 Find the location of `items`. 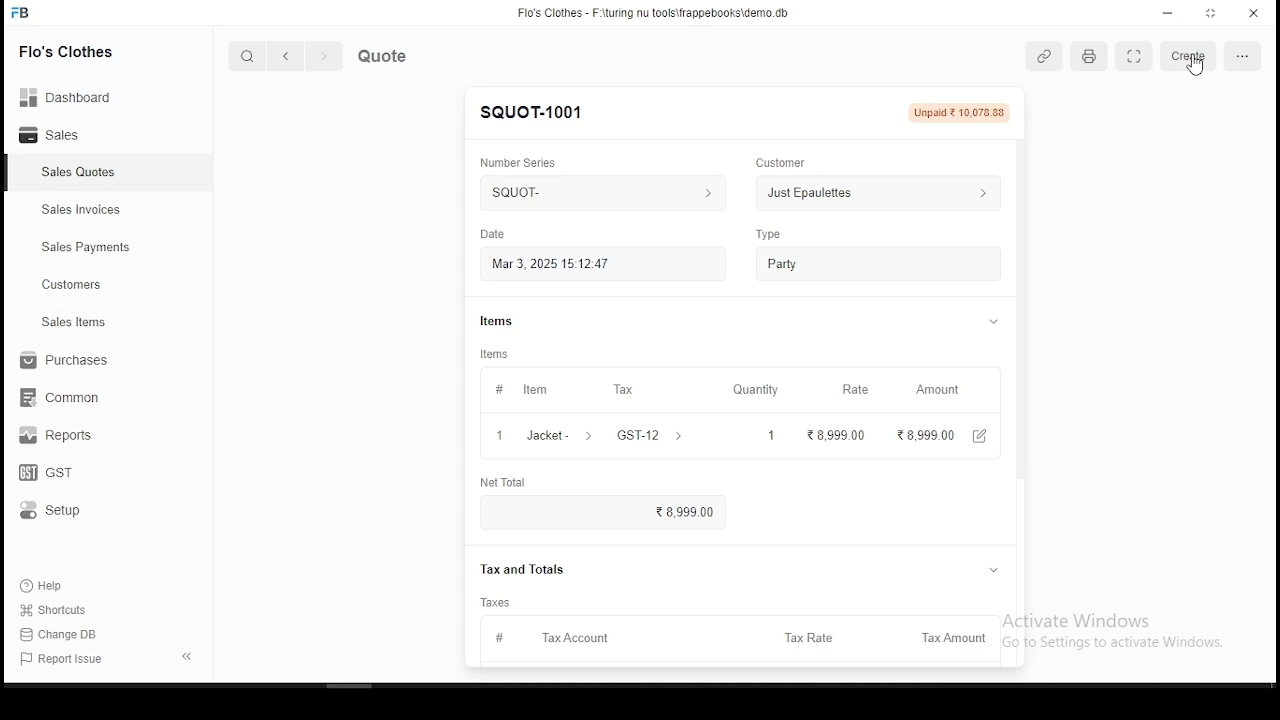

items is located at coordinates (498, 353).